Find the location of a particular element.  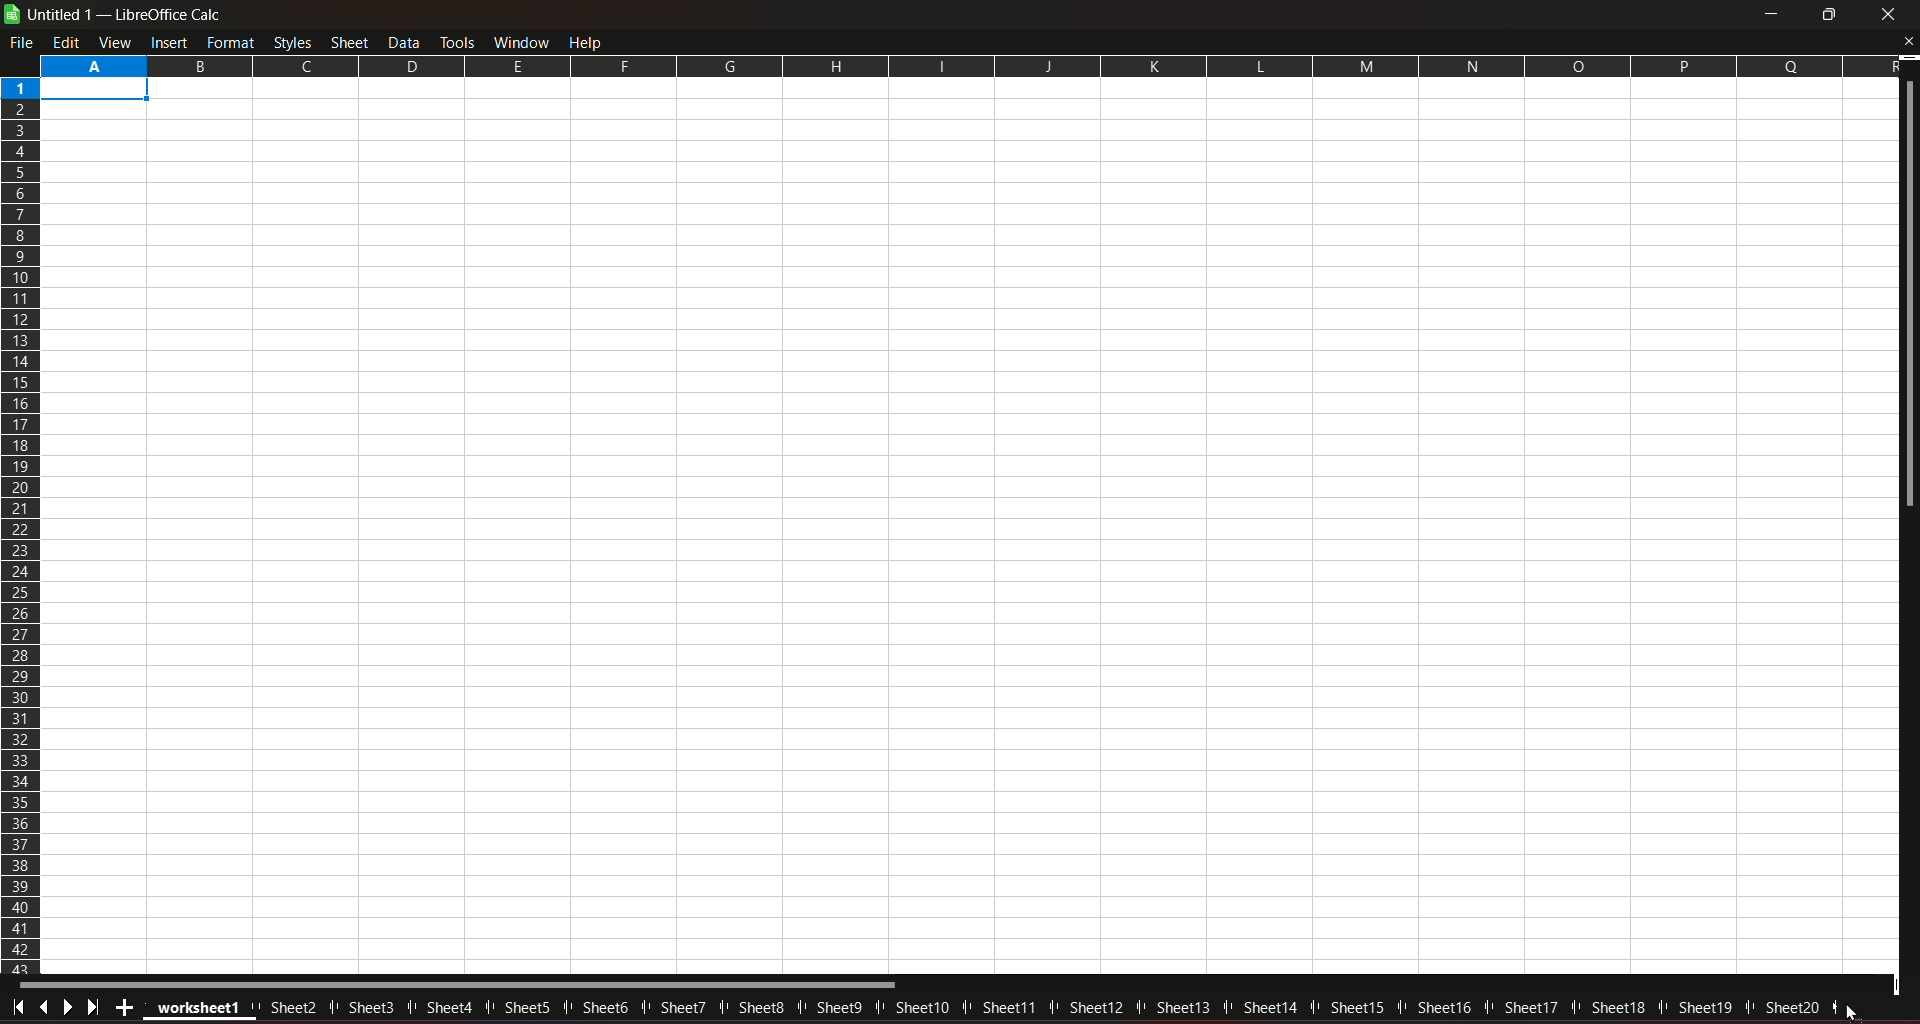

Sheet is located at coordinates (351, 41).